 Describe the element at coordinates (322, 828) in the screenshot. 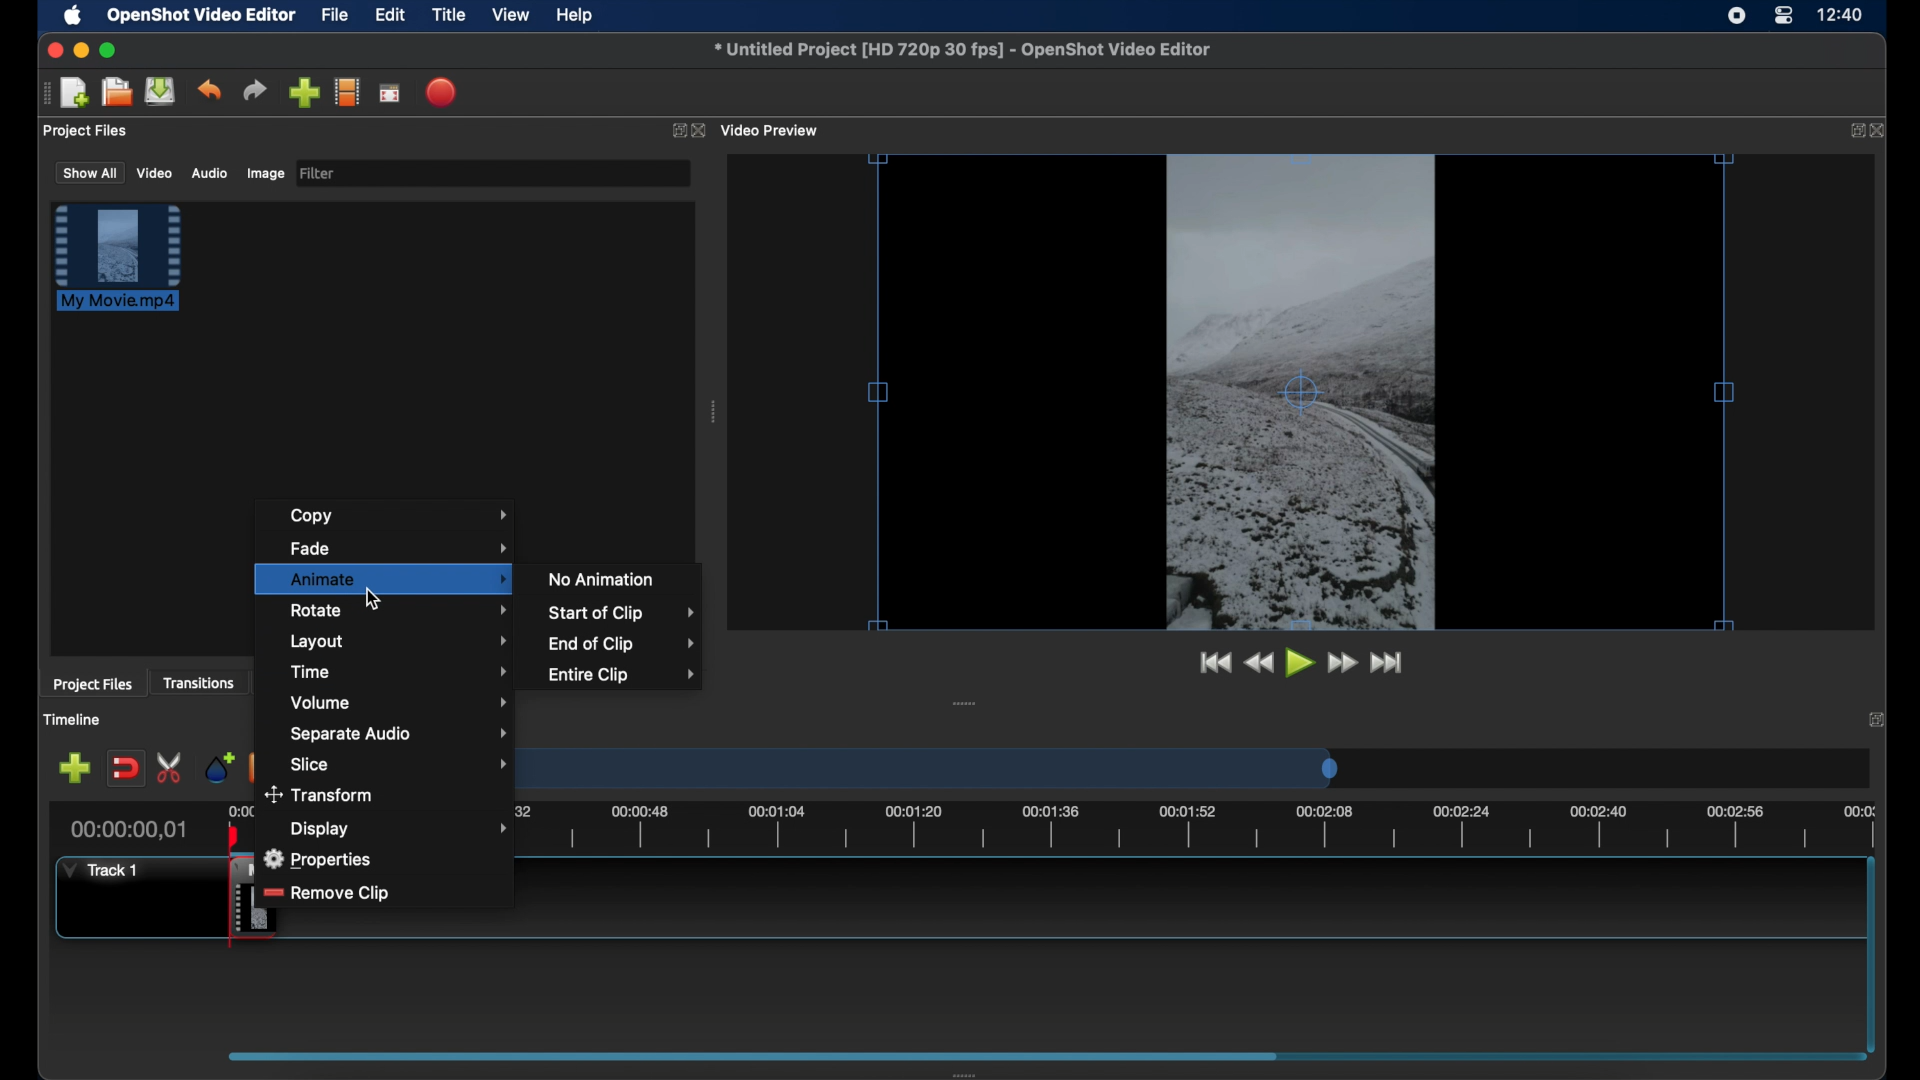

I see `Display` at that location.